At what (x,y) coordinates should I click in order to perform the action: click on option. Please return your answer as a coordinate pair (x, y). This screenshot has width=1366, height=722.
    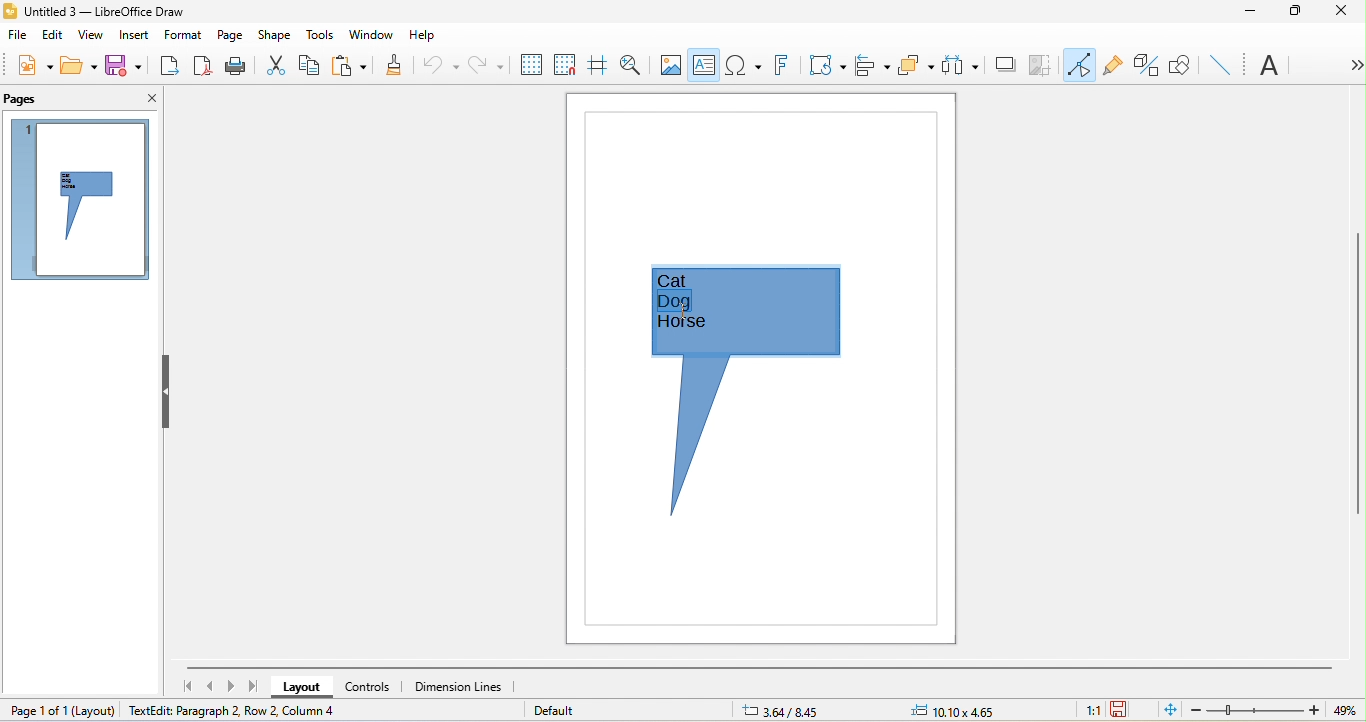
    Looking at the image, I should click on (1351, 65).